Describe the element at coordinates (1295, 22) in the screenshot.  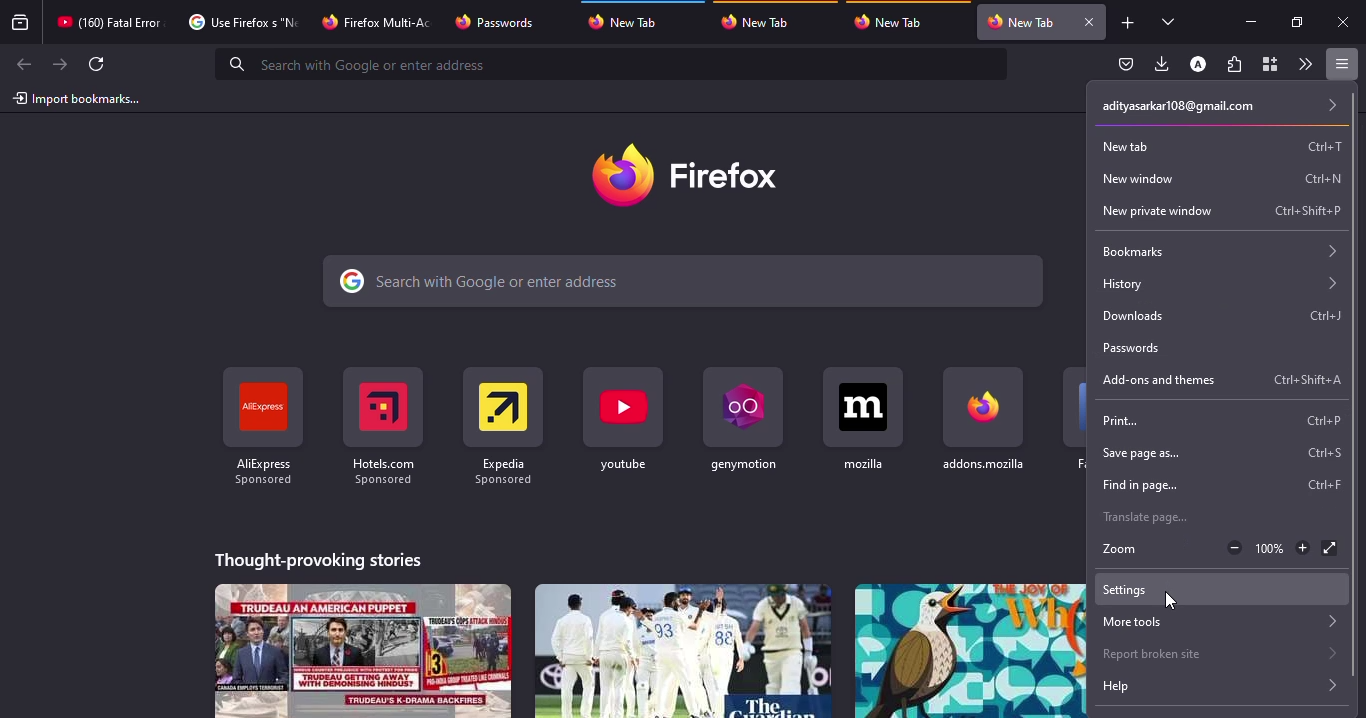
I see `maximize` at that location.